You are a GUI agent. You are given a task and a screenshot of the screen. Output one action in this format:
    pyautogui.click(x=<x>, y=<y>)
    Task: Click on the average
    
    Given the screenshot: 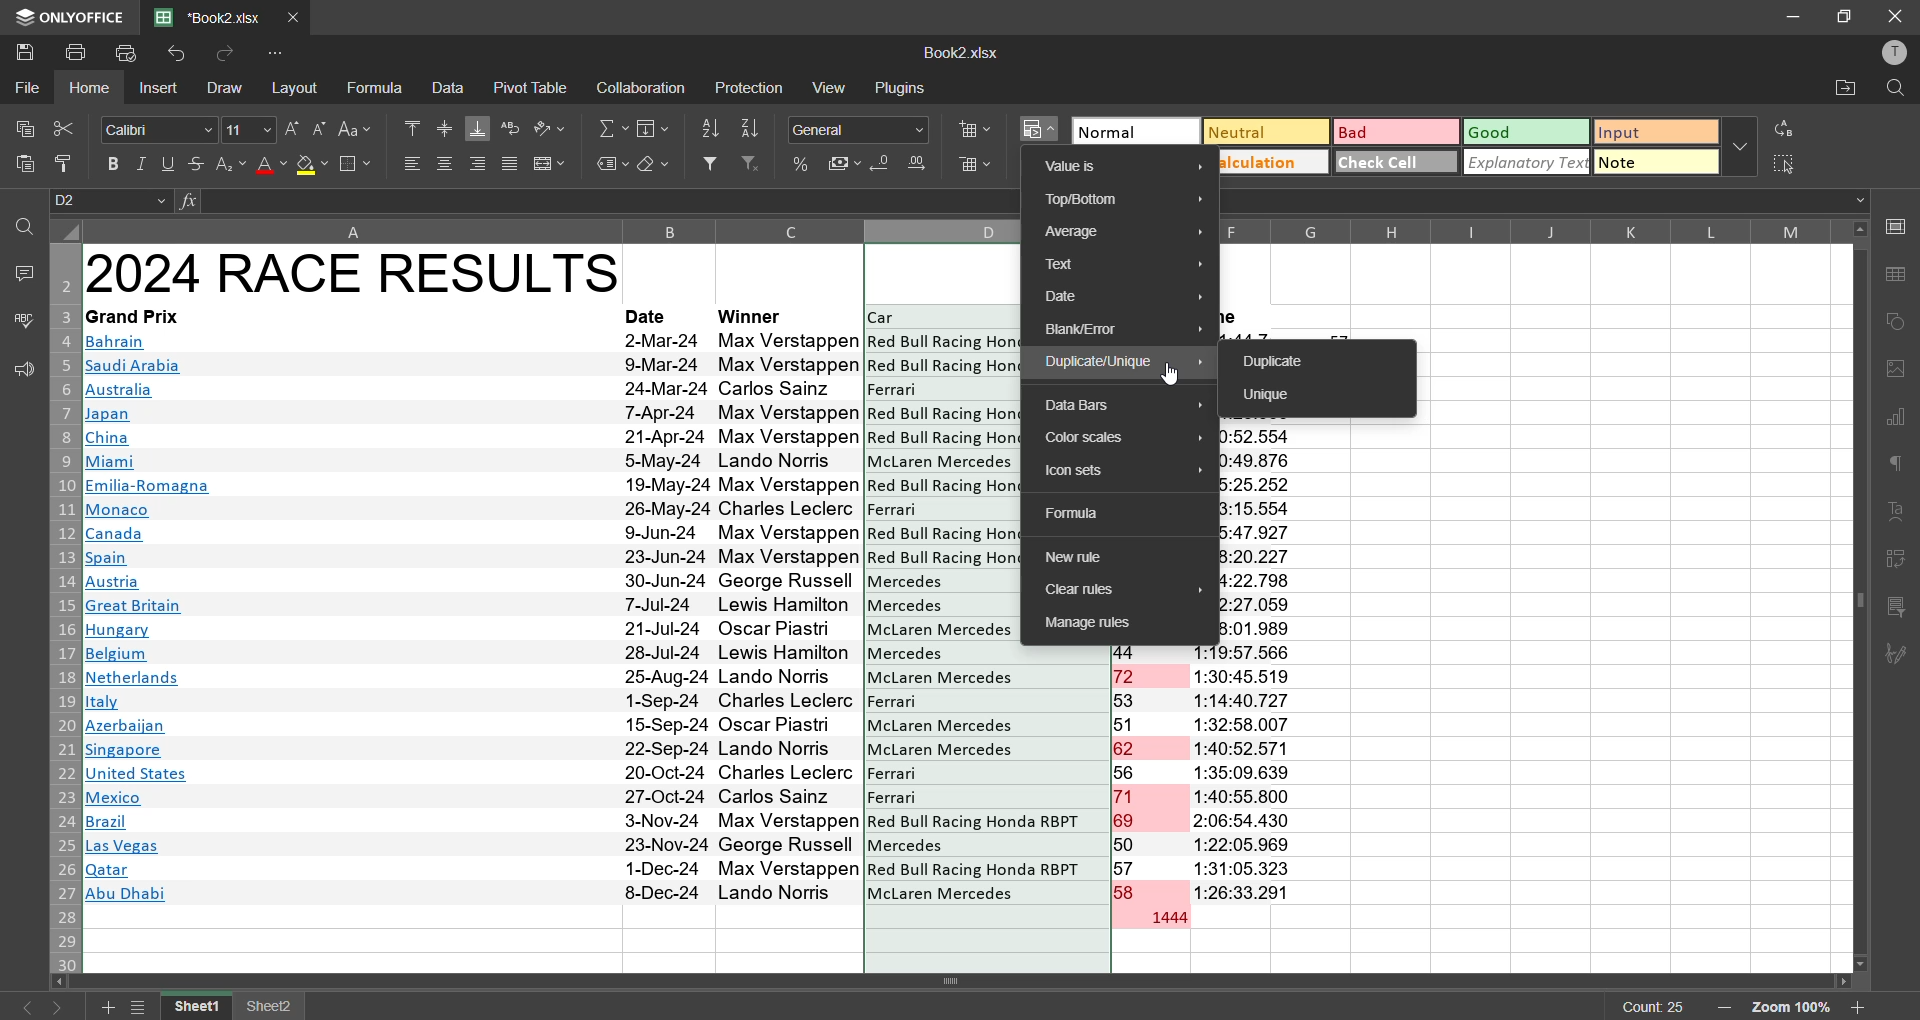 What is the action you would take?
    pyautogui.click(x=1123, y=234)
    